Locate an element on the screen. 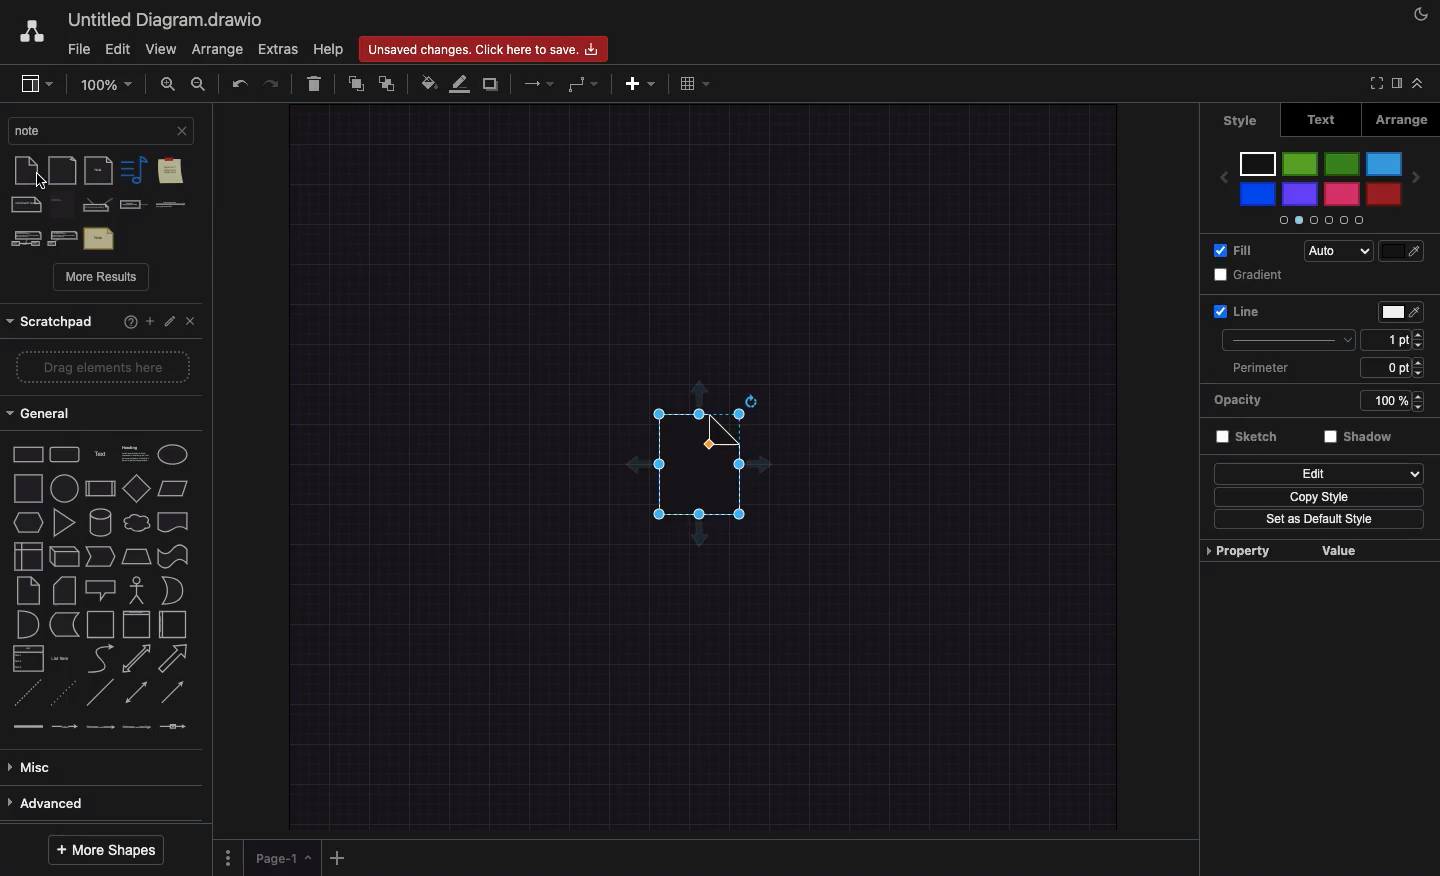 The height and width of the screenshot is (876, 1440). directional connector is located at coordinates (176, 694).